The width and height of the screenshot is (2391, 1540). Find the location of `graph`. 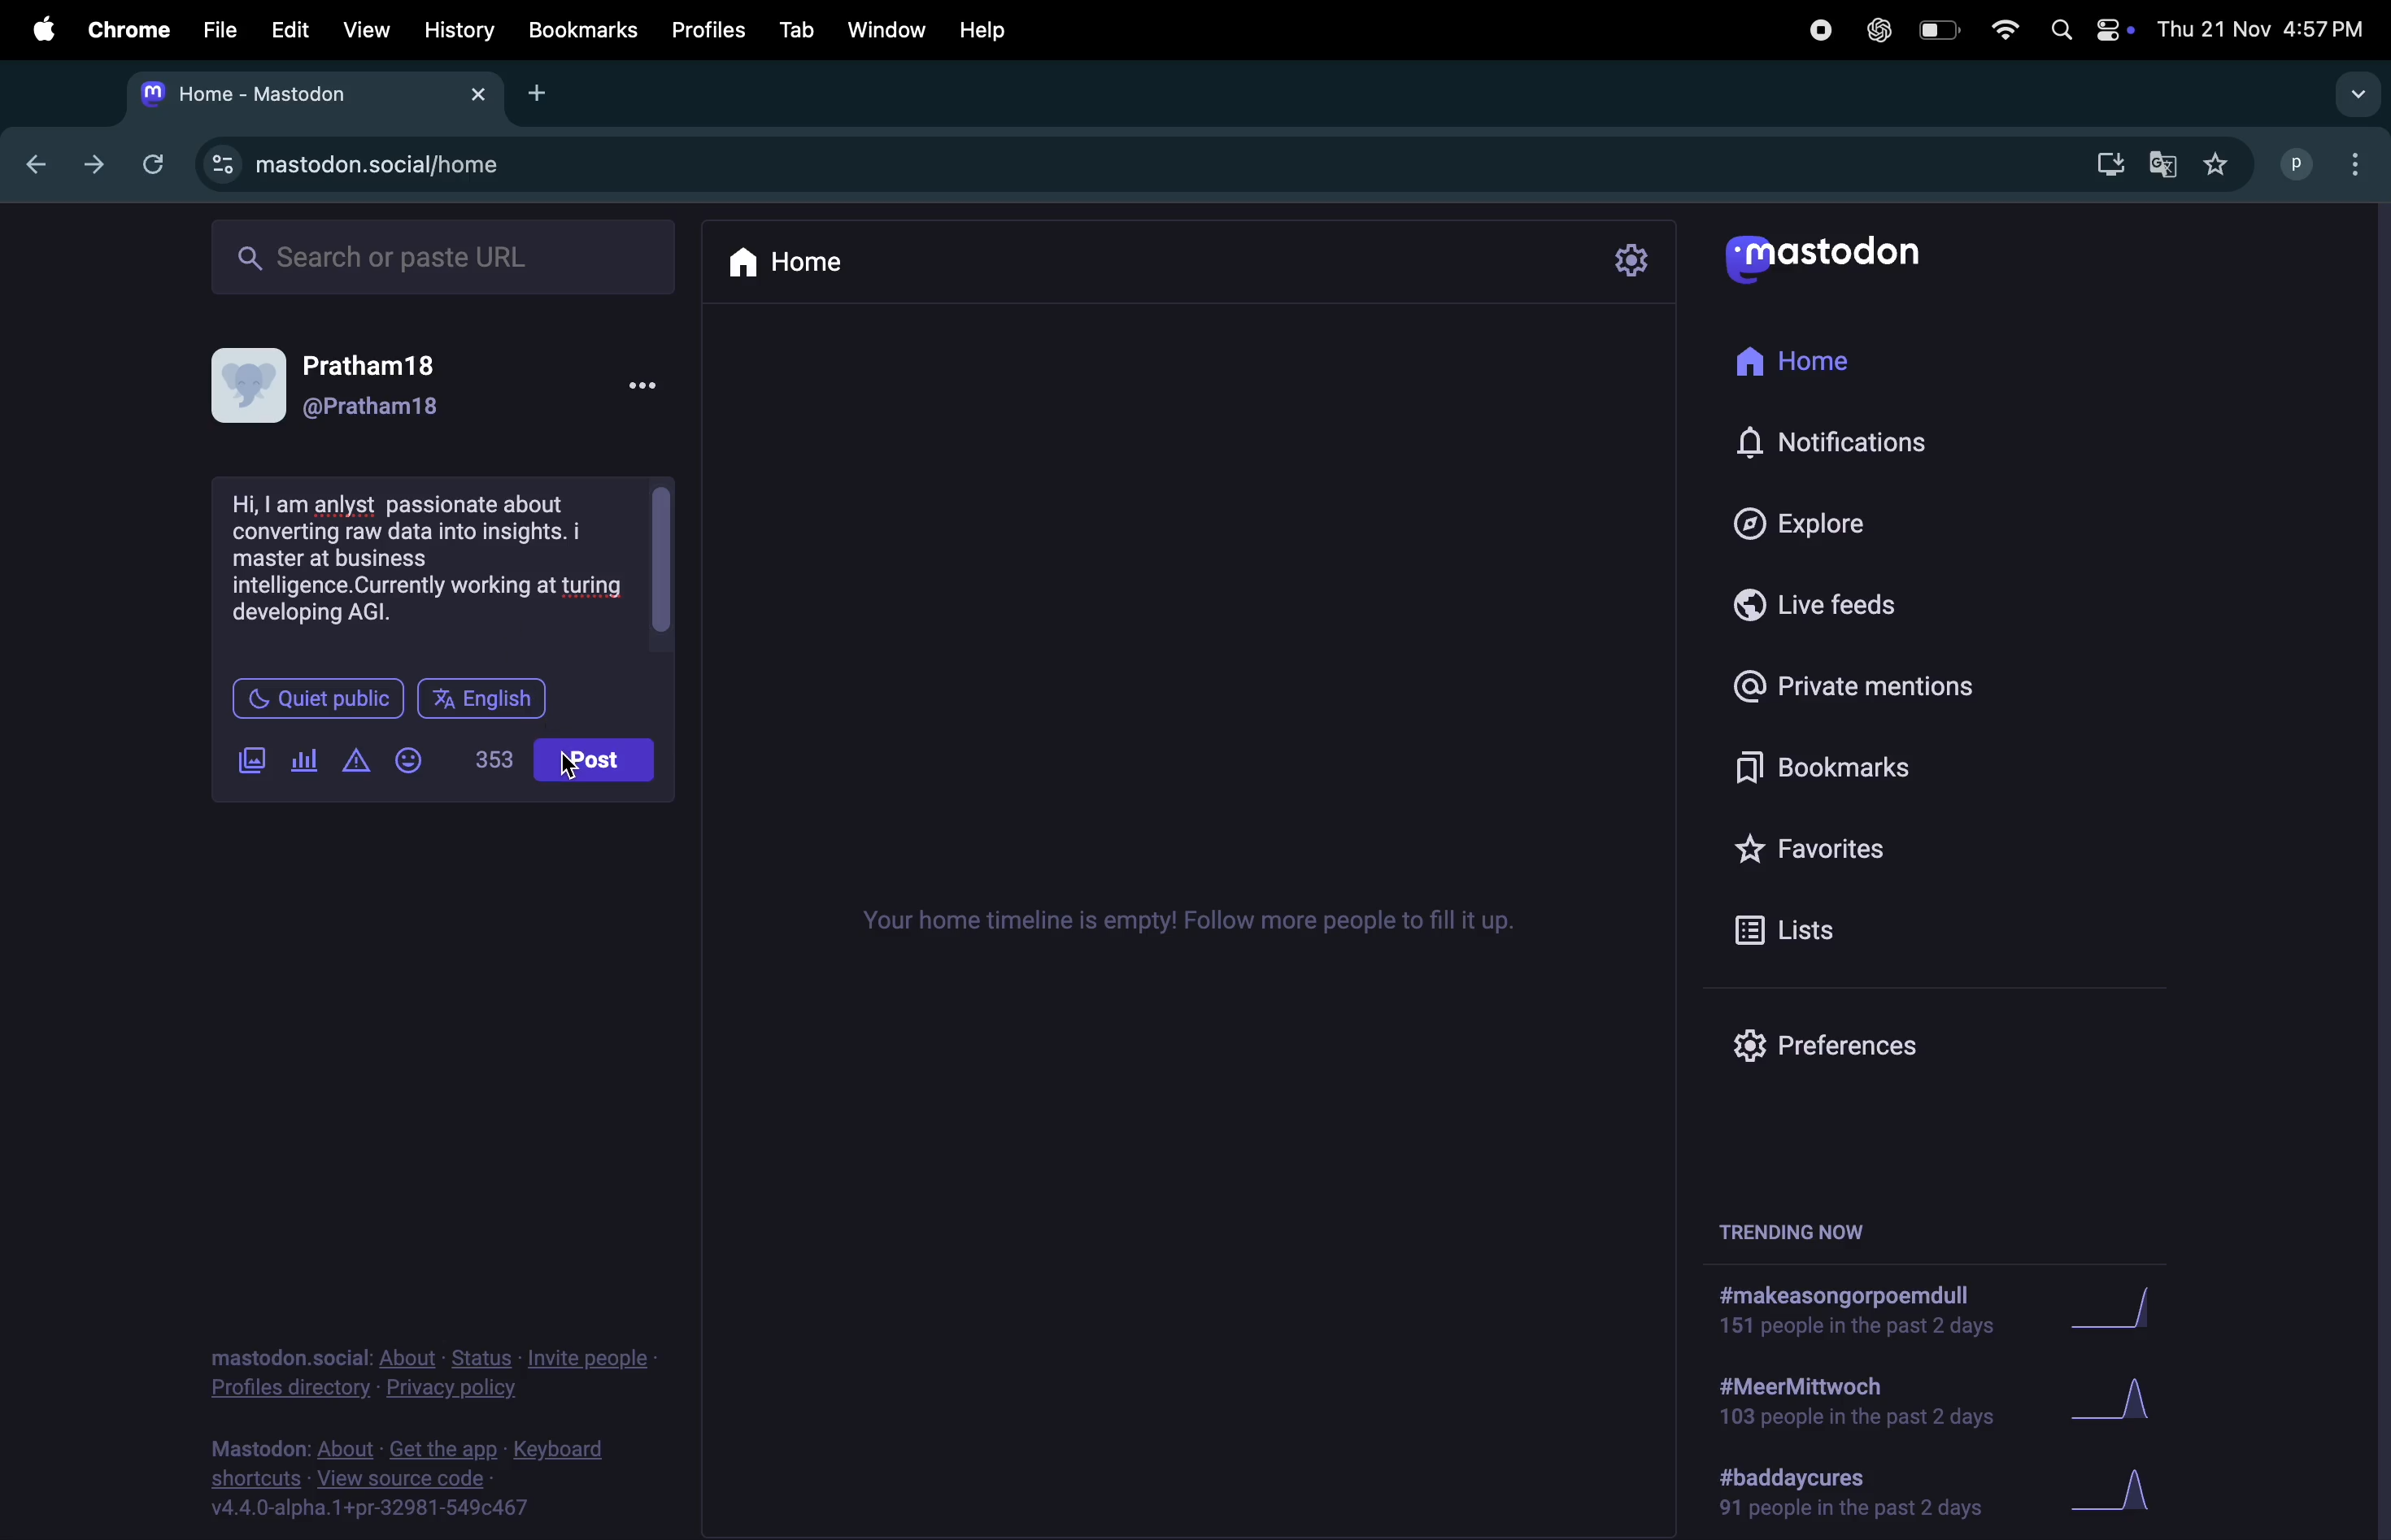

graph is located at coordinates (2114, 1400).